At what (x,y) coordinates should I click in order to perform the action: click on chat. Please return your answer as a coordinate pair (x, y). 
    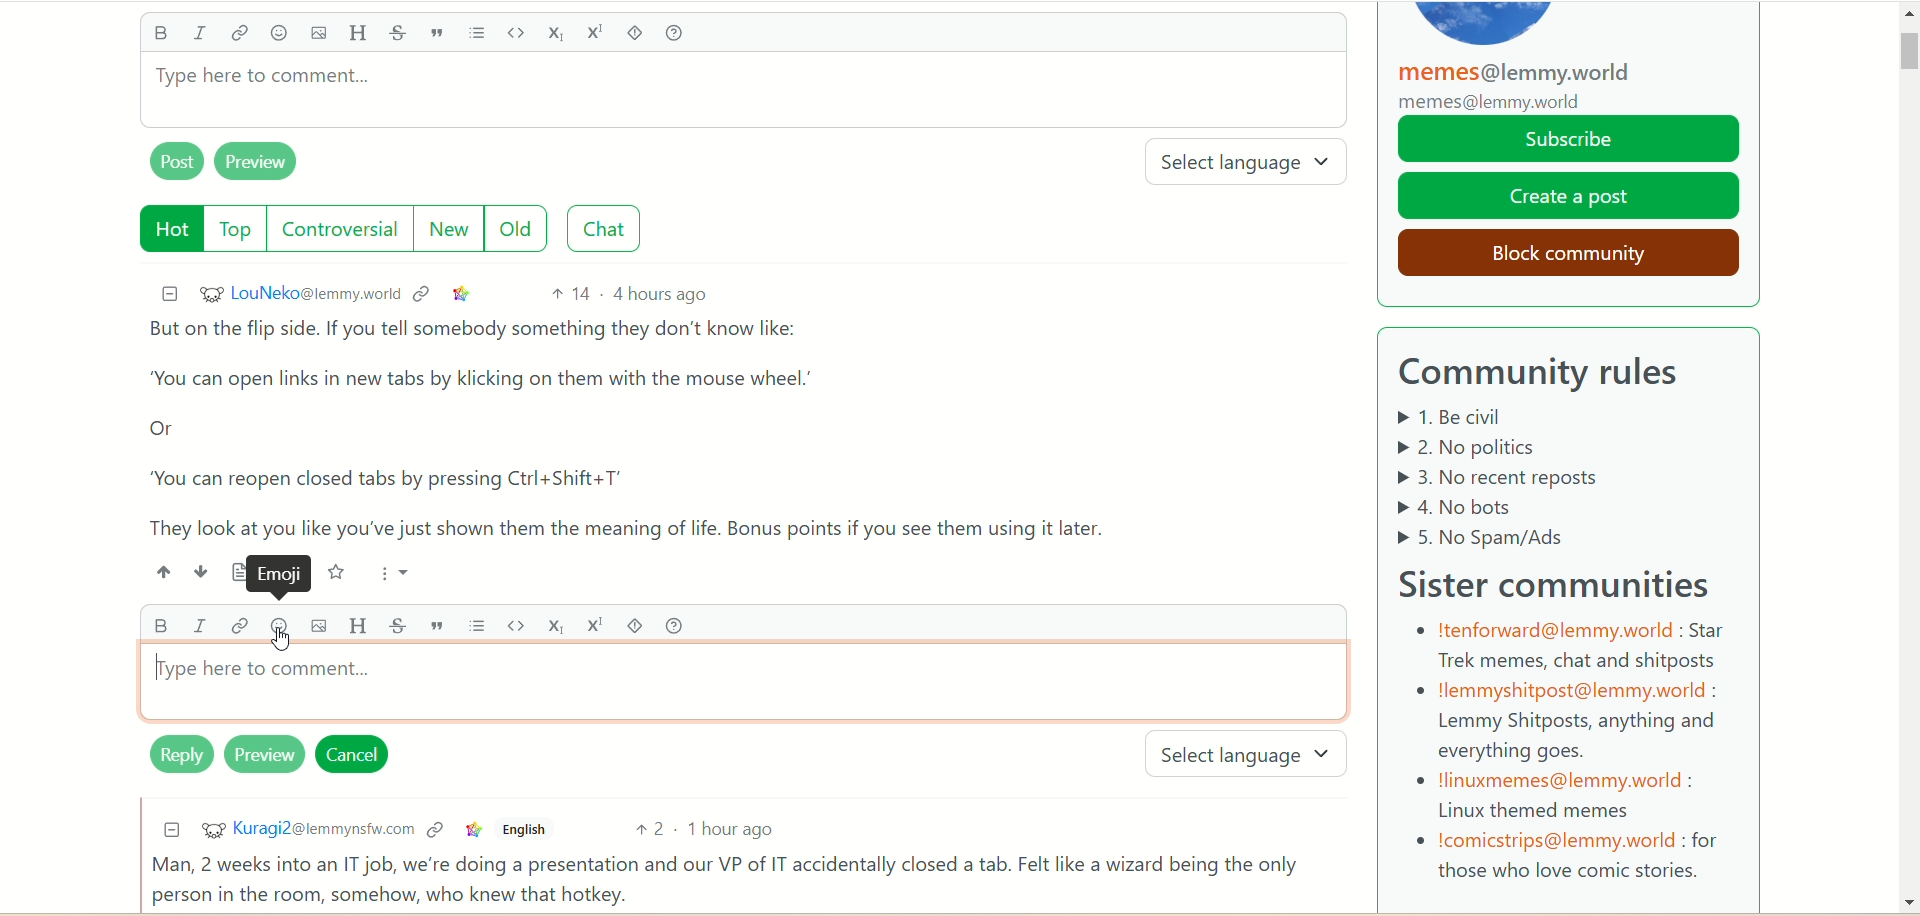
    Looking at the image, I should click on (611, 229).